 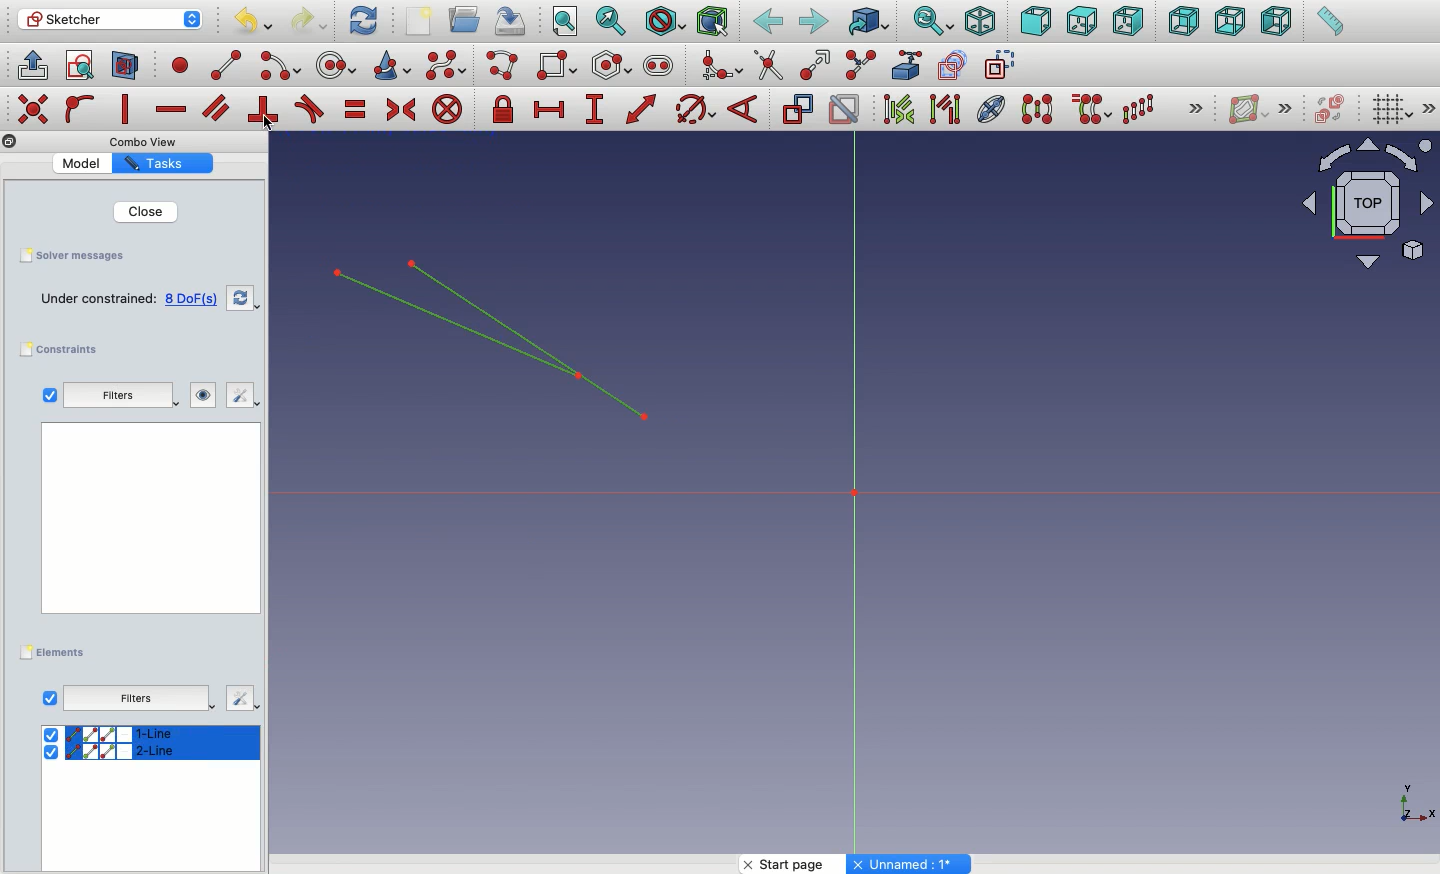 What do you see at coordinates (506, 66) in the screenshot?
I see `Polyline` at bounding box center [506, 66].